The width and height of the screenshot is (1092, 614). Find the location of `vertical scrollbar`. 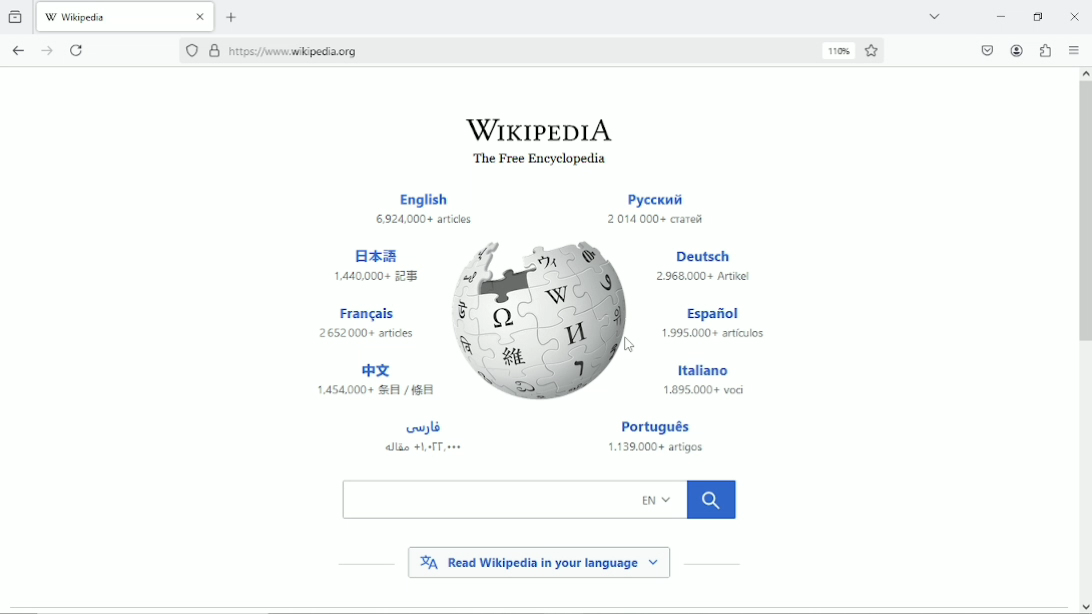

vertical scrollbar is located at coordinates (1083, 214).